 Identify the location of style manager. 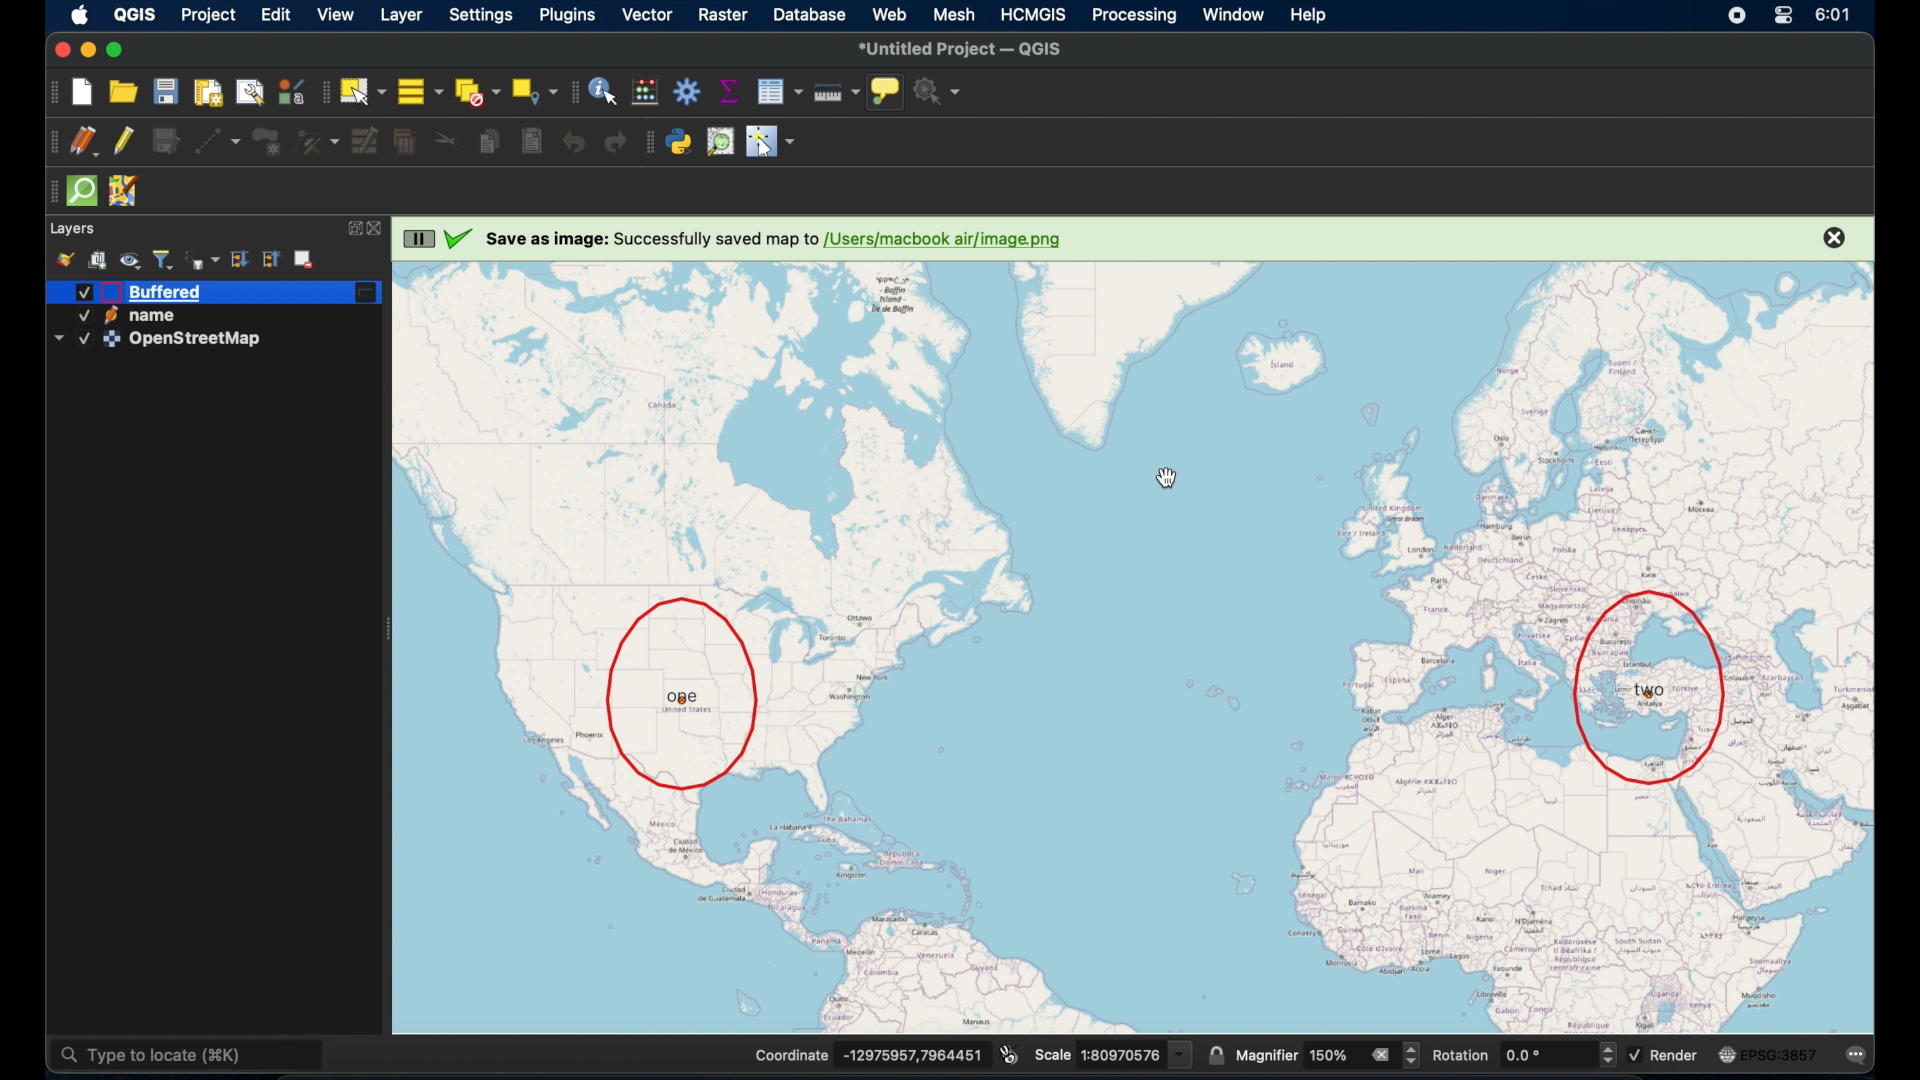
(67, 259).